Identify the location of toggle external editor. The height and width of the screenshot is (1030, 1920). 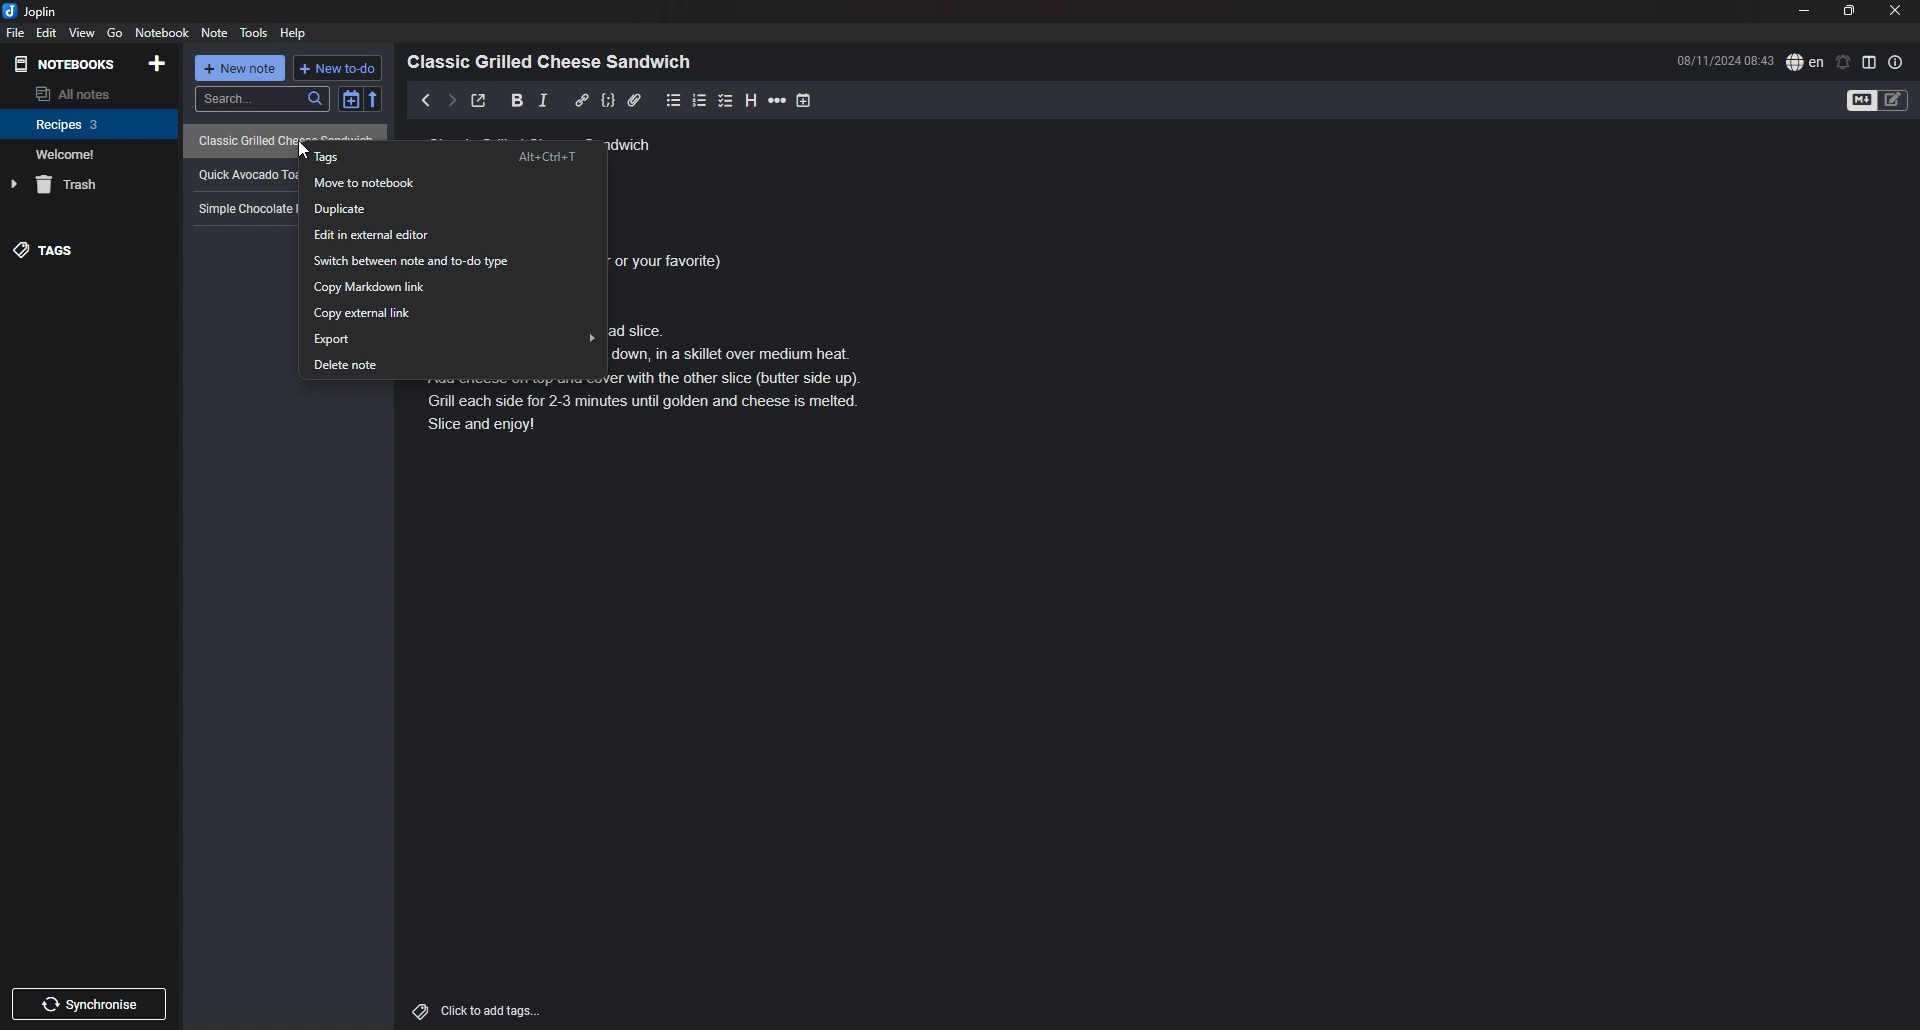
(480, 100).